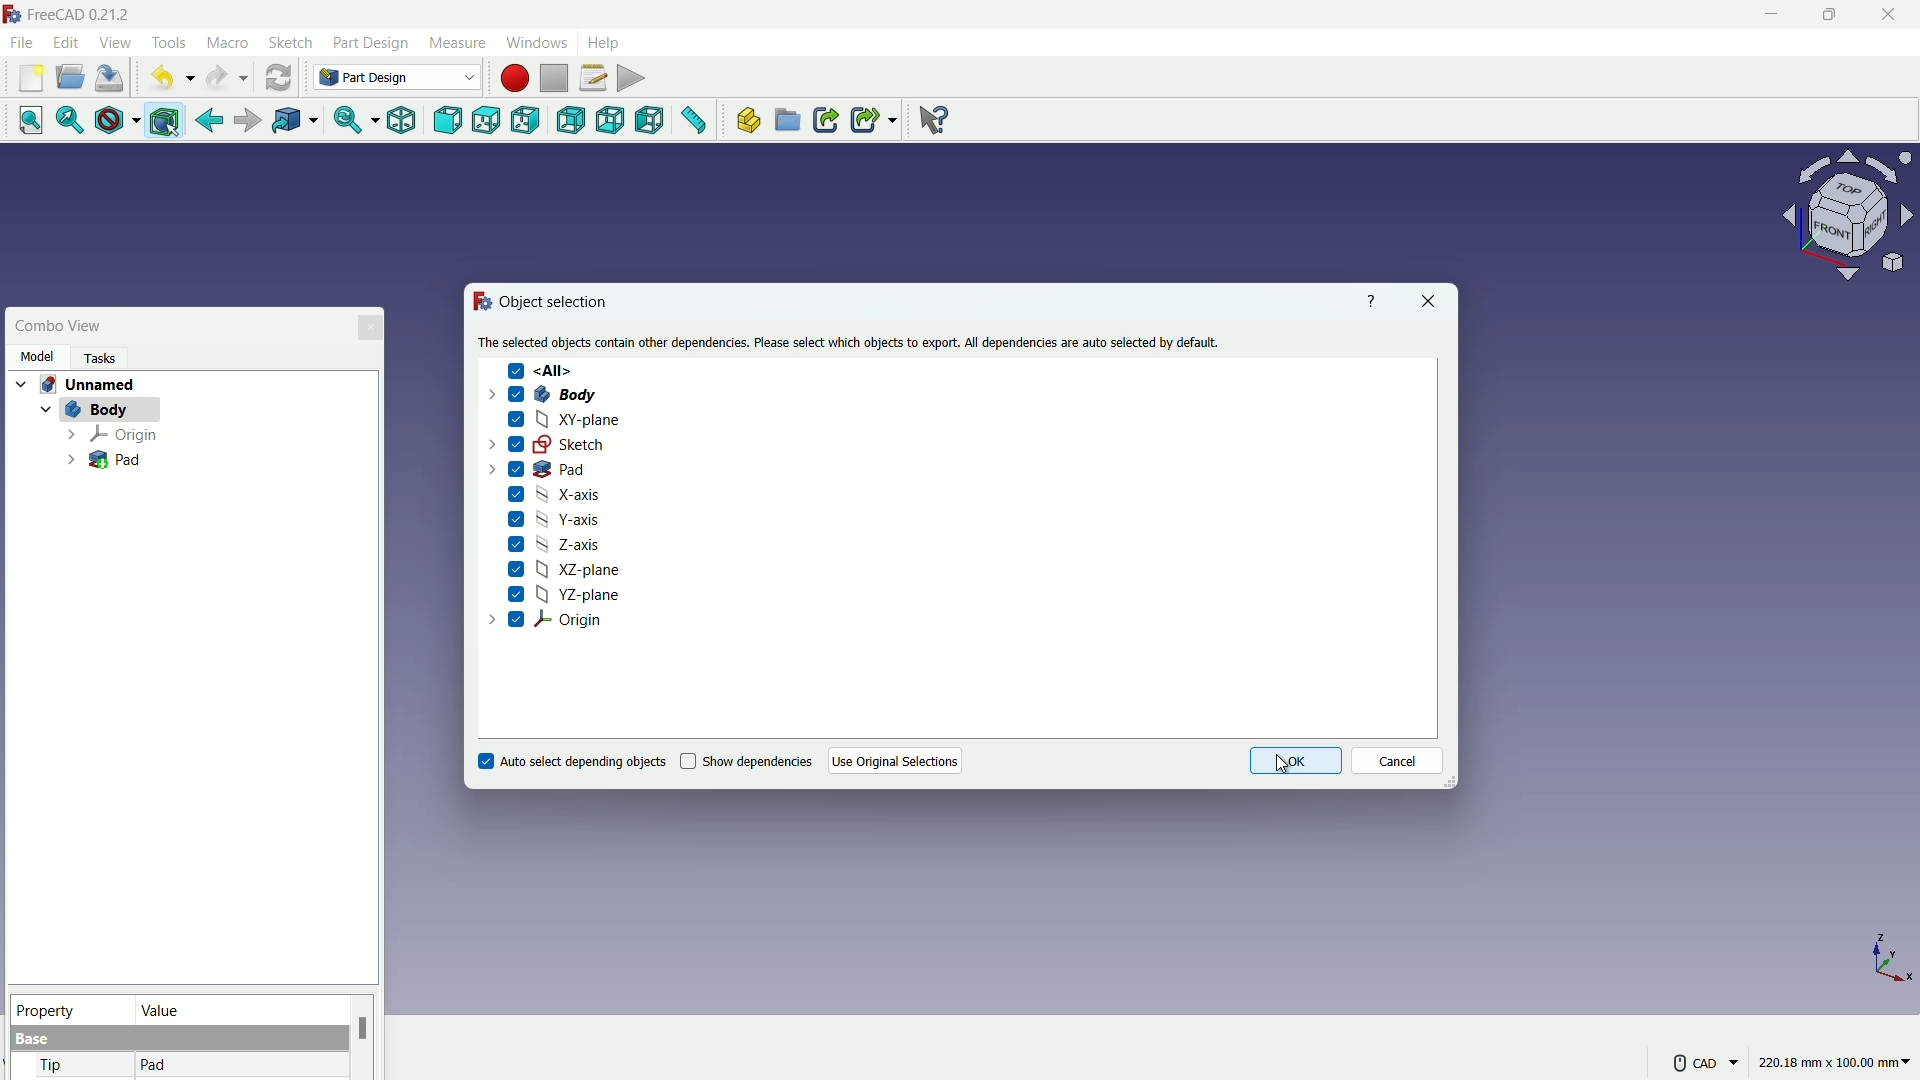 The height and width of the screenshot is (1080, 1920). Describe the element at coordinates (564, 568) in the screenshot. I see `XZ-plane` at that location.